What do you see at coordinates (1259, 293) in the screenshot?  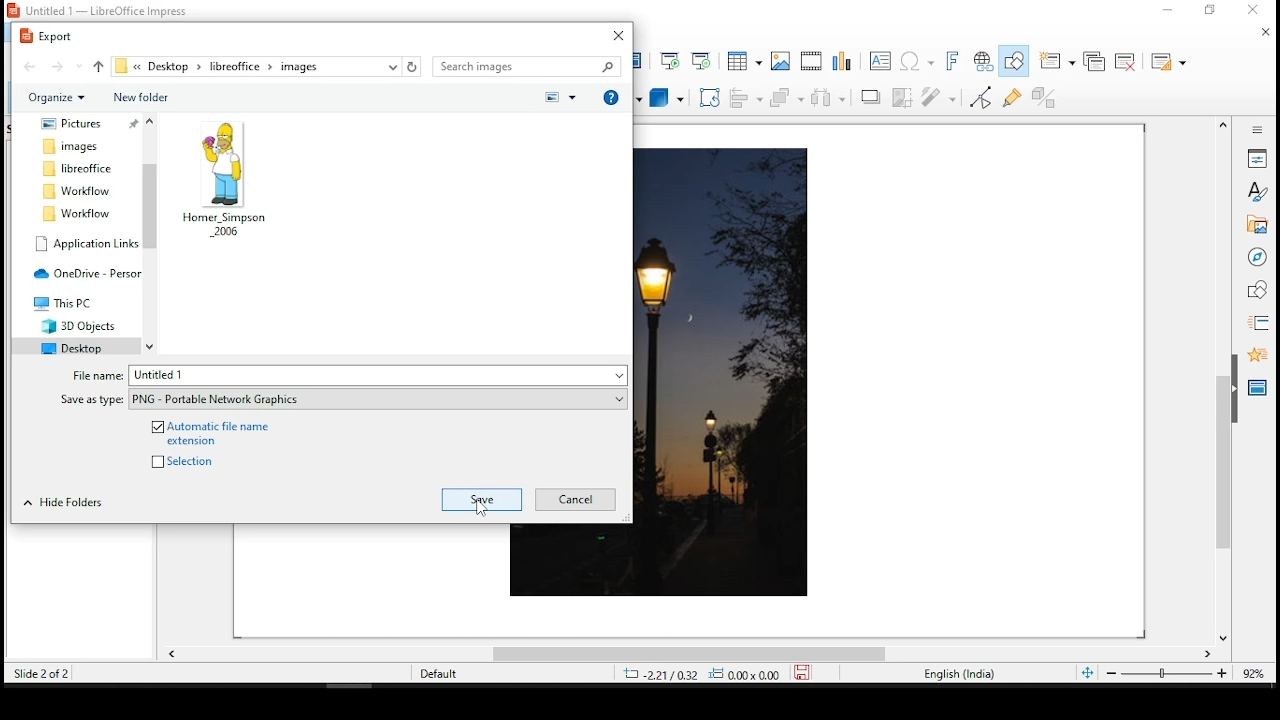 I see `shapes` at bounding box center [1259, 293].